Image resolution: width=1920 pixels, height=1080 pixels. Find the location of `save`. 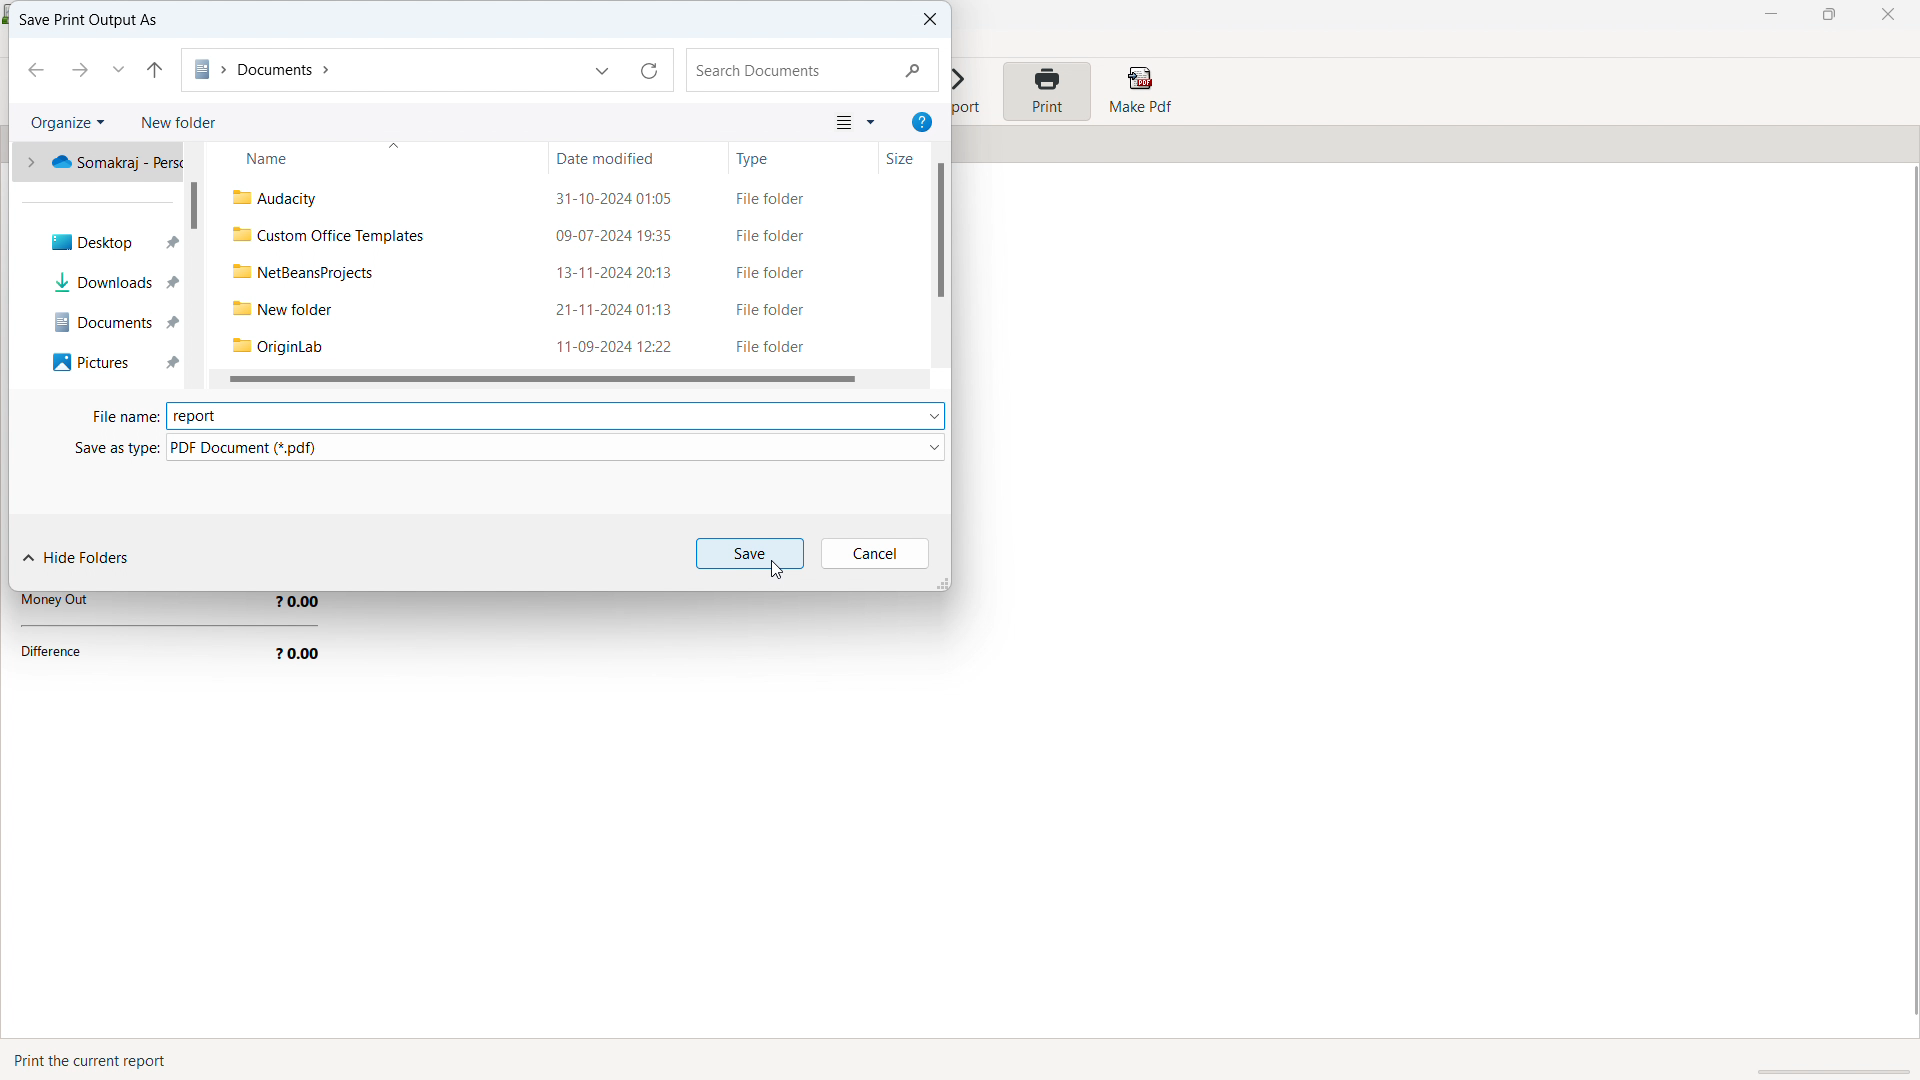

save is located at coordinates (749, 553).